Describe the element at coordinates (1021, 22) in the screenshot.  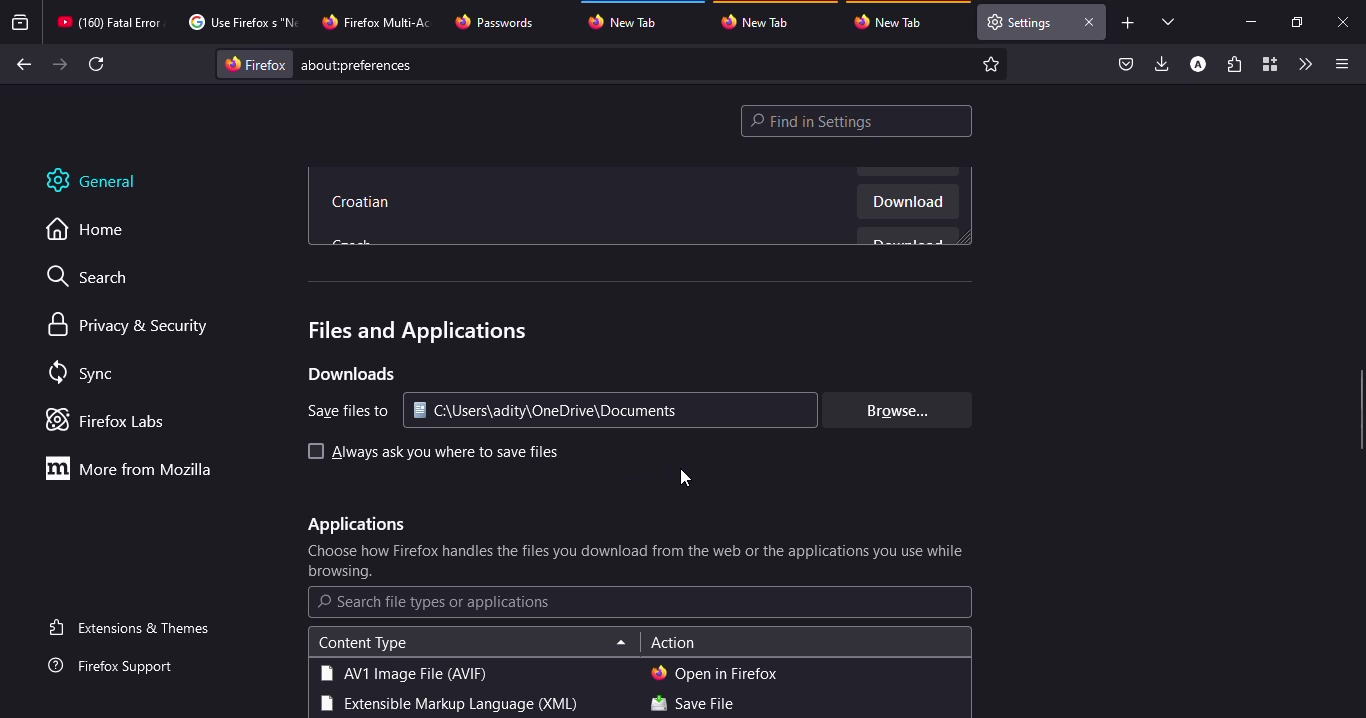
I see `tab` at that location.